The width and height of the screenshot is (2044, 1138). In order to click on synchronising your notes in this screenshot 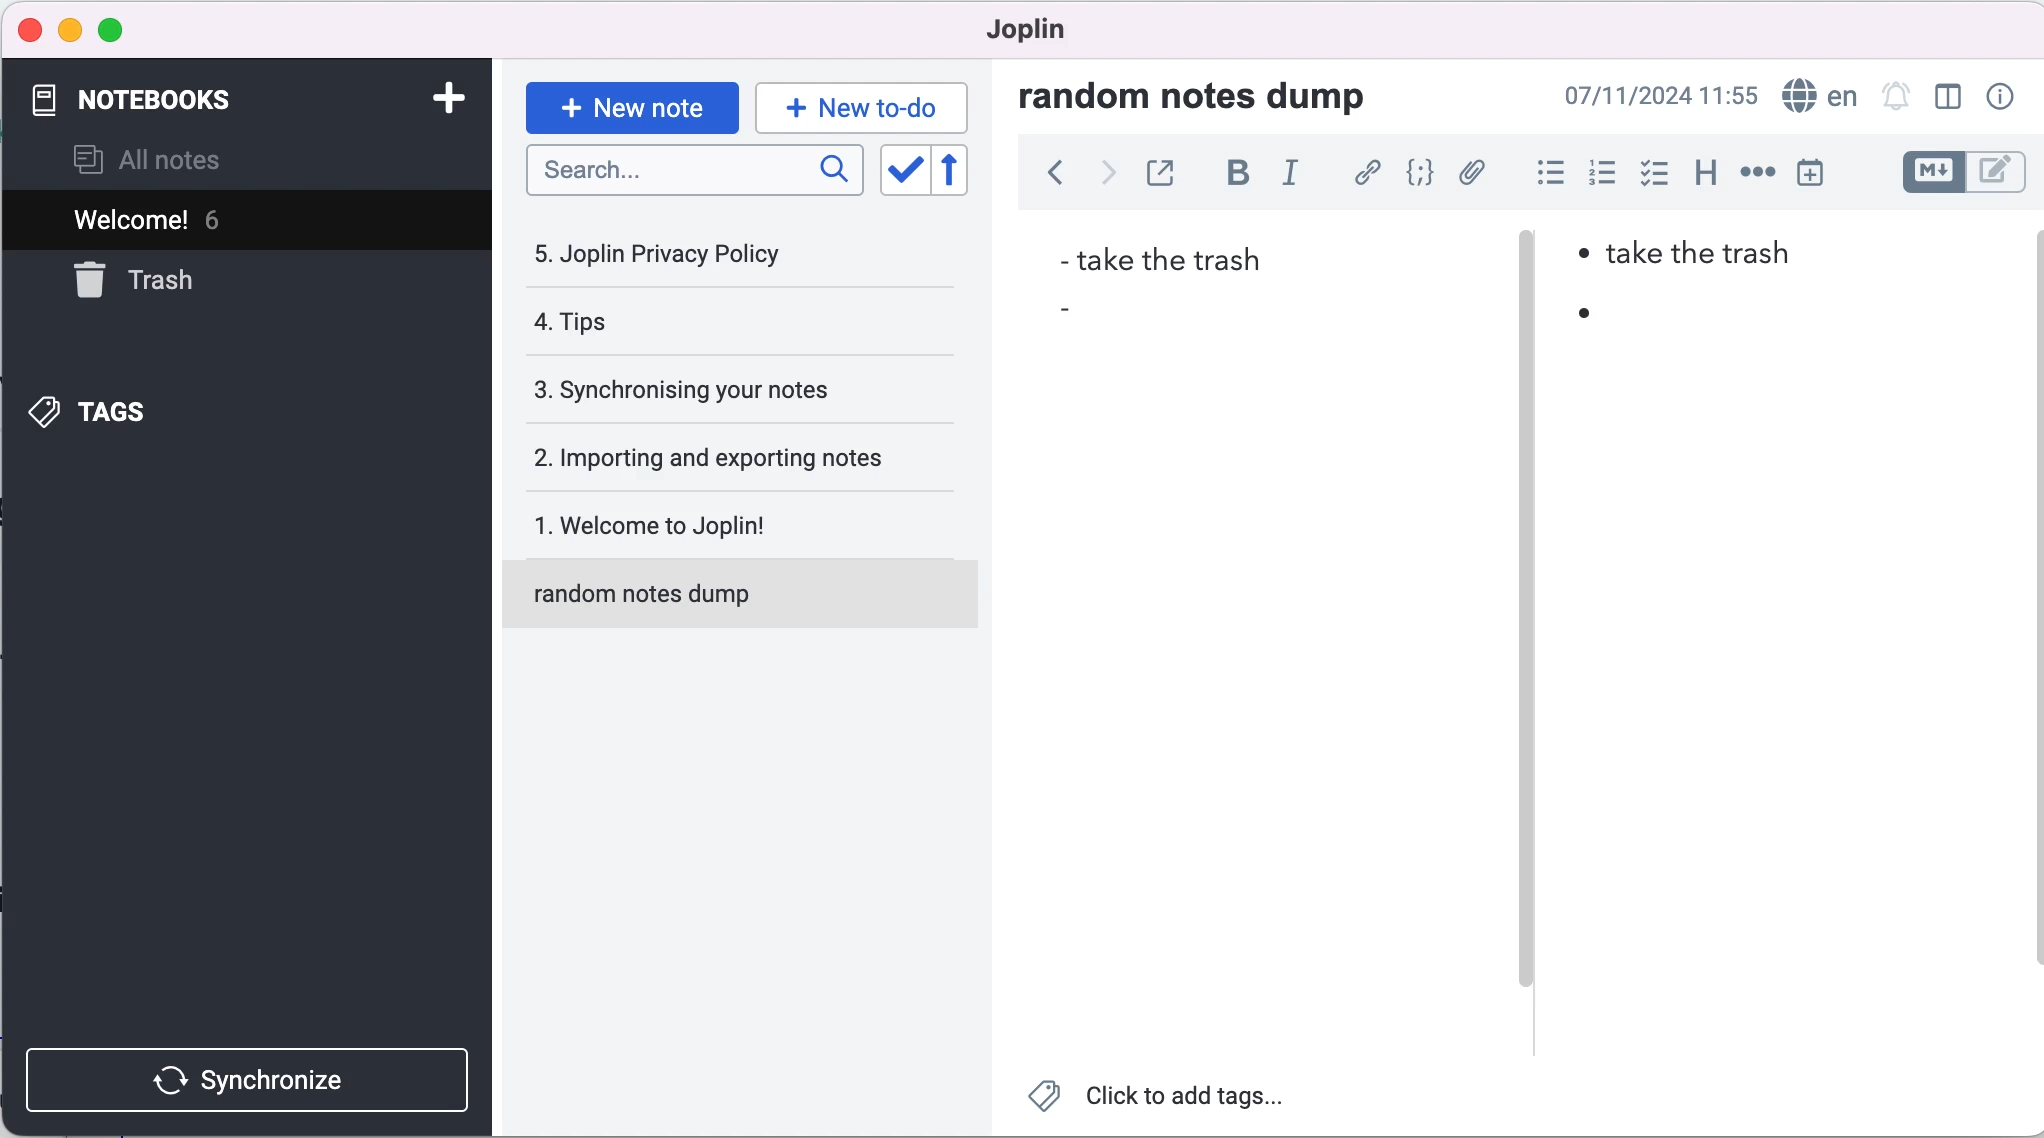, I will do `click(717, 391)`.